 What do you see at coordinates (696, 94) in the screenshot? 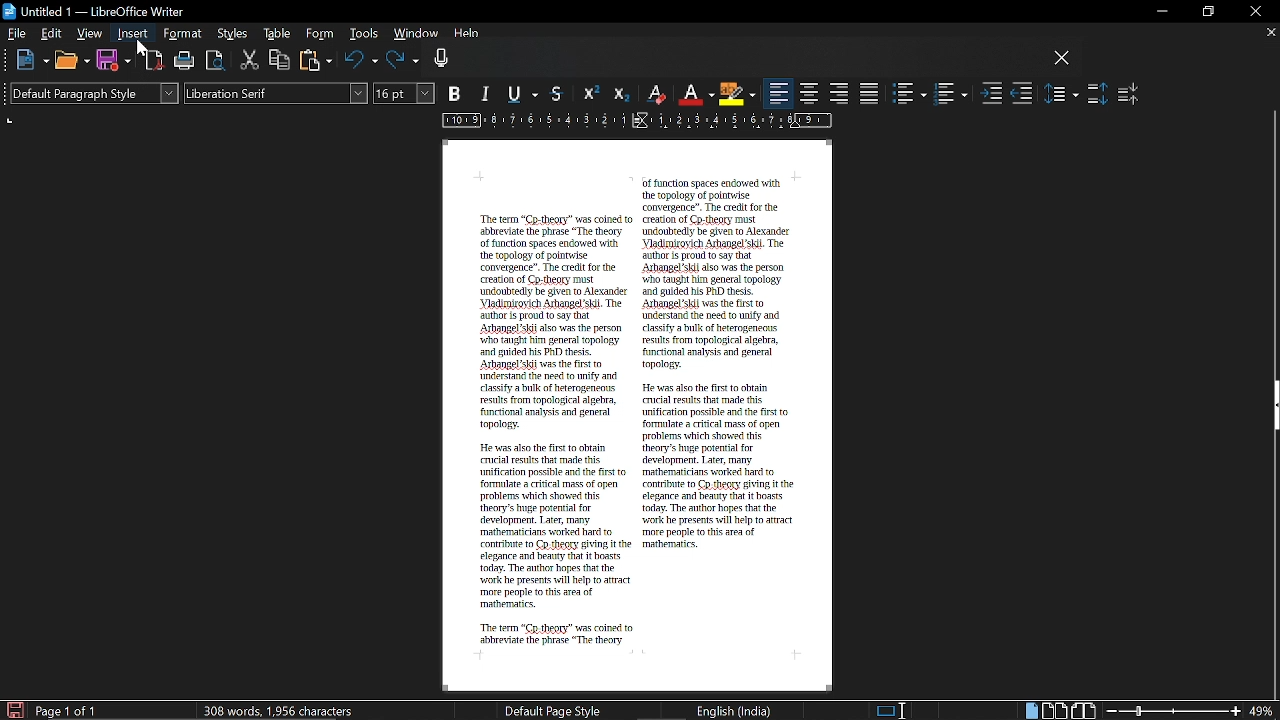
I see `Underline` at bounding box center [696, 94].